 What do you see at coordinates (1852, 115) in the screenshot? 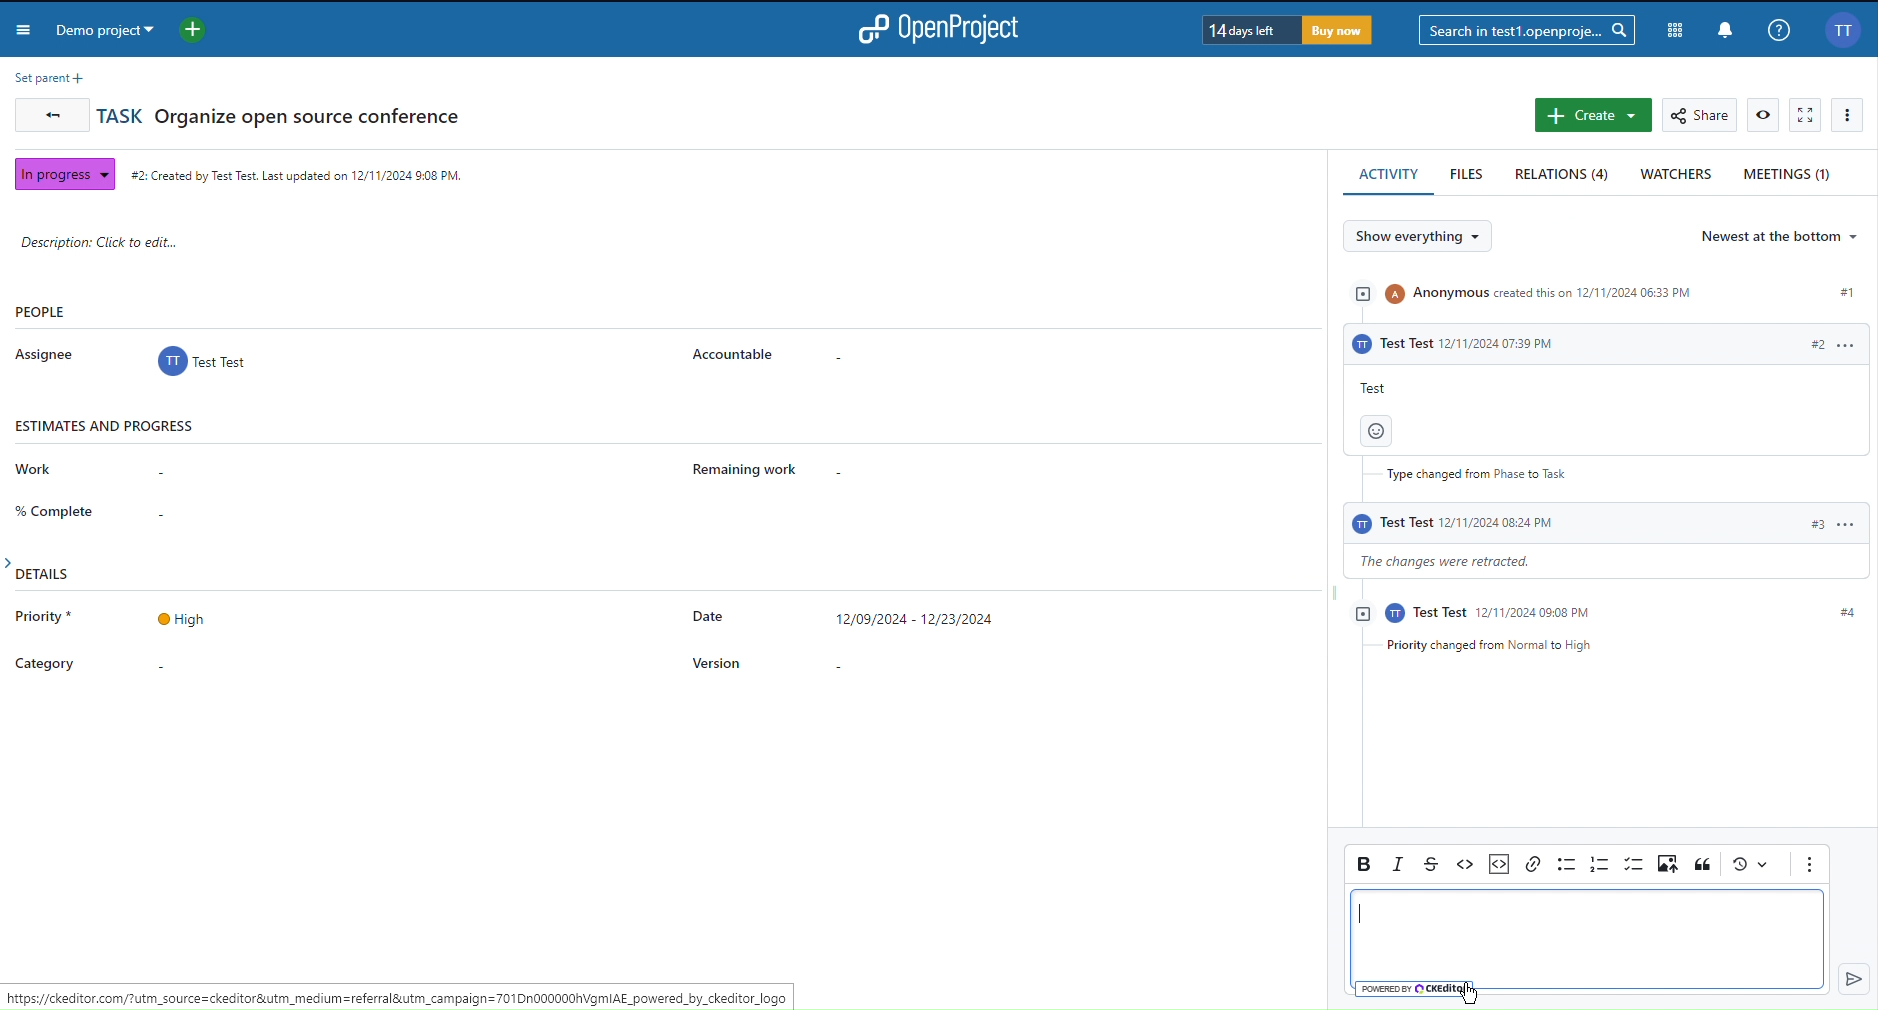
I see `Options` at bounding box center [1852, 115].